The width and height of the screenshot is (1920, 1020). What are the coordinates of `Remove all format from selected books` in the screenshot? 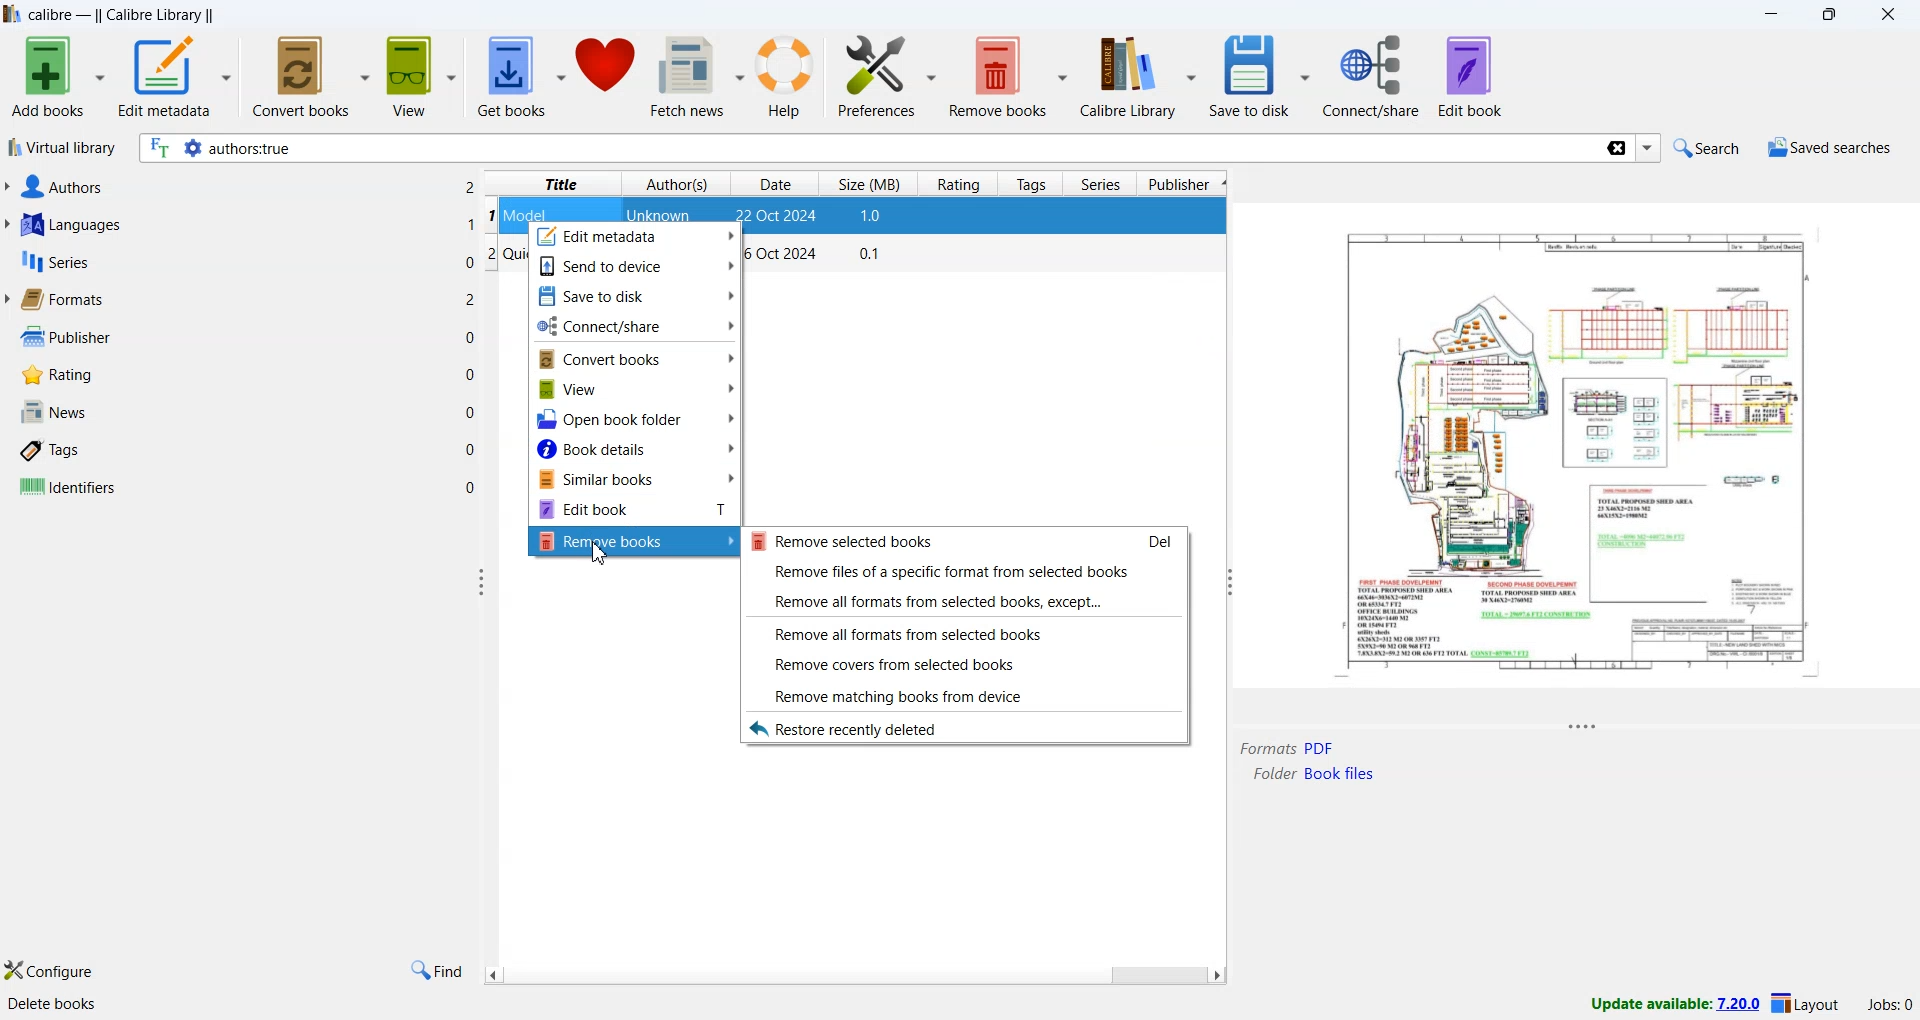 It's located at (964, 633).